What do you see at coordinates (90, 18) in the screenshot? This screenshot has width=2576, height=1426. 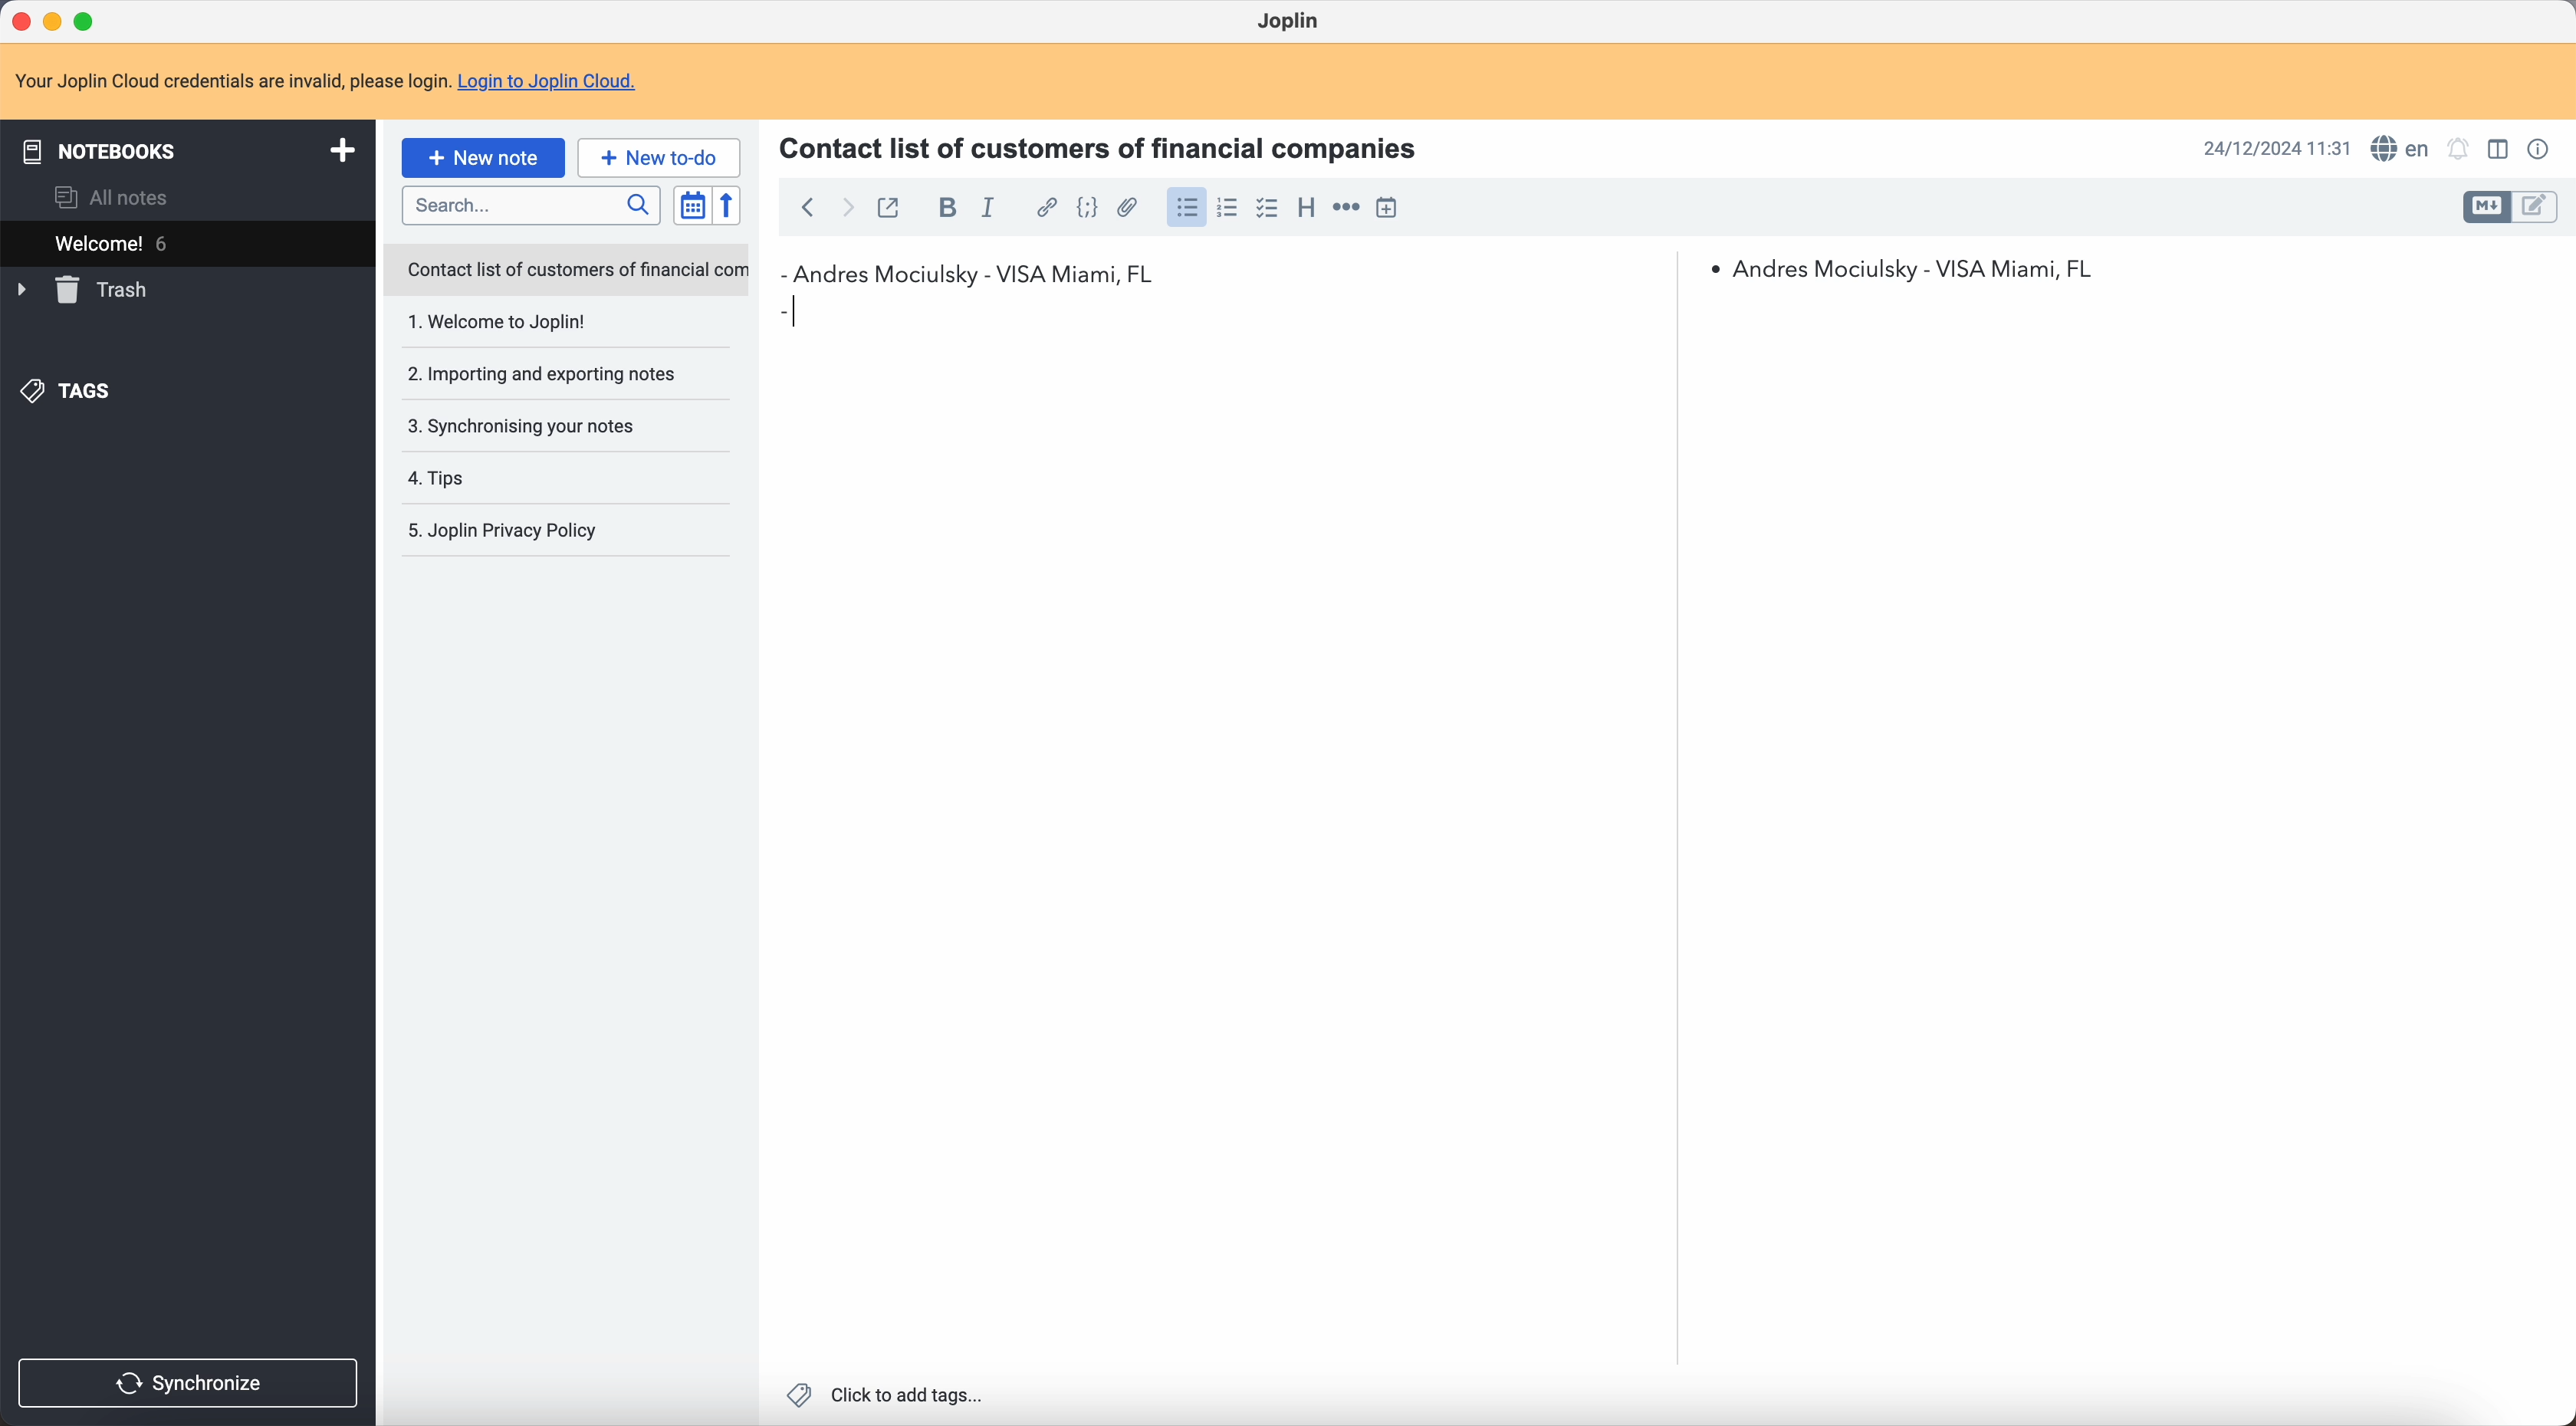 I see `maximize` at bounding box center [90, 18].